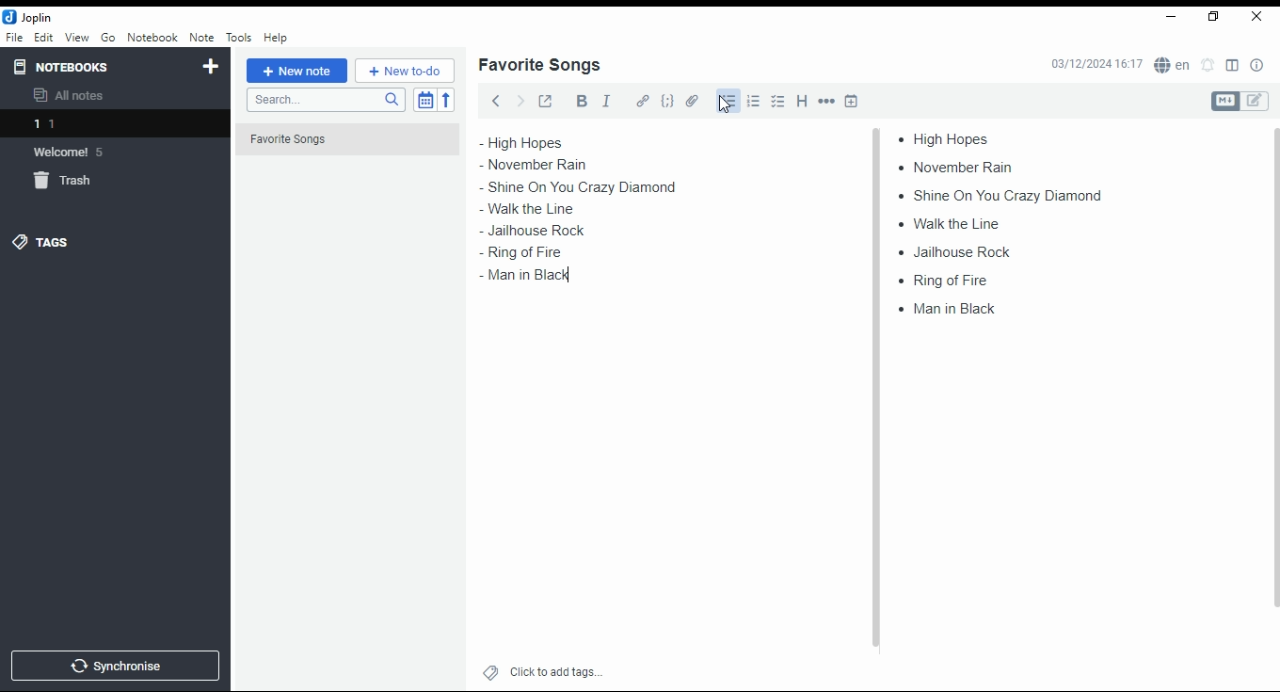 This screenshot has height=692, width=1280. Describe the element at coordinates (1174, 64) in the screenshot. I see `spell checker` at that location.